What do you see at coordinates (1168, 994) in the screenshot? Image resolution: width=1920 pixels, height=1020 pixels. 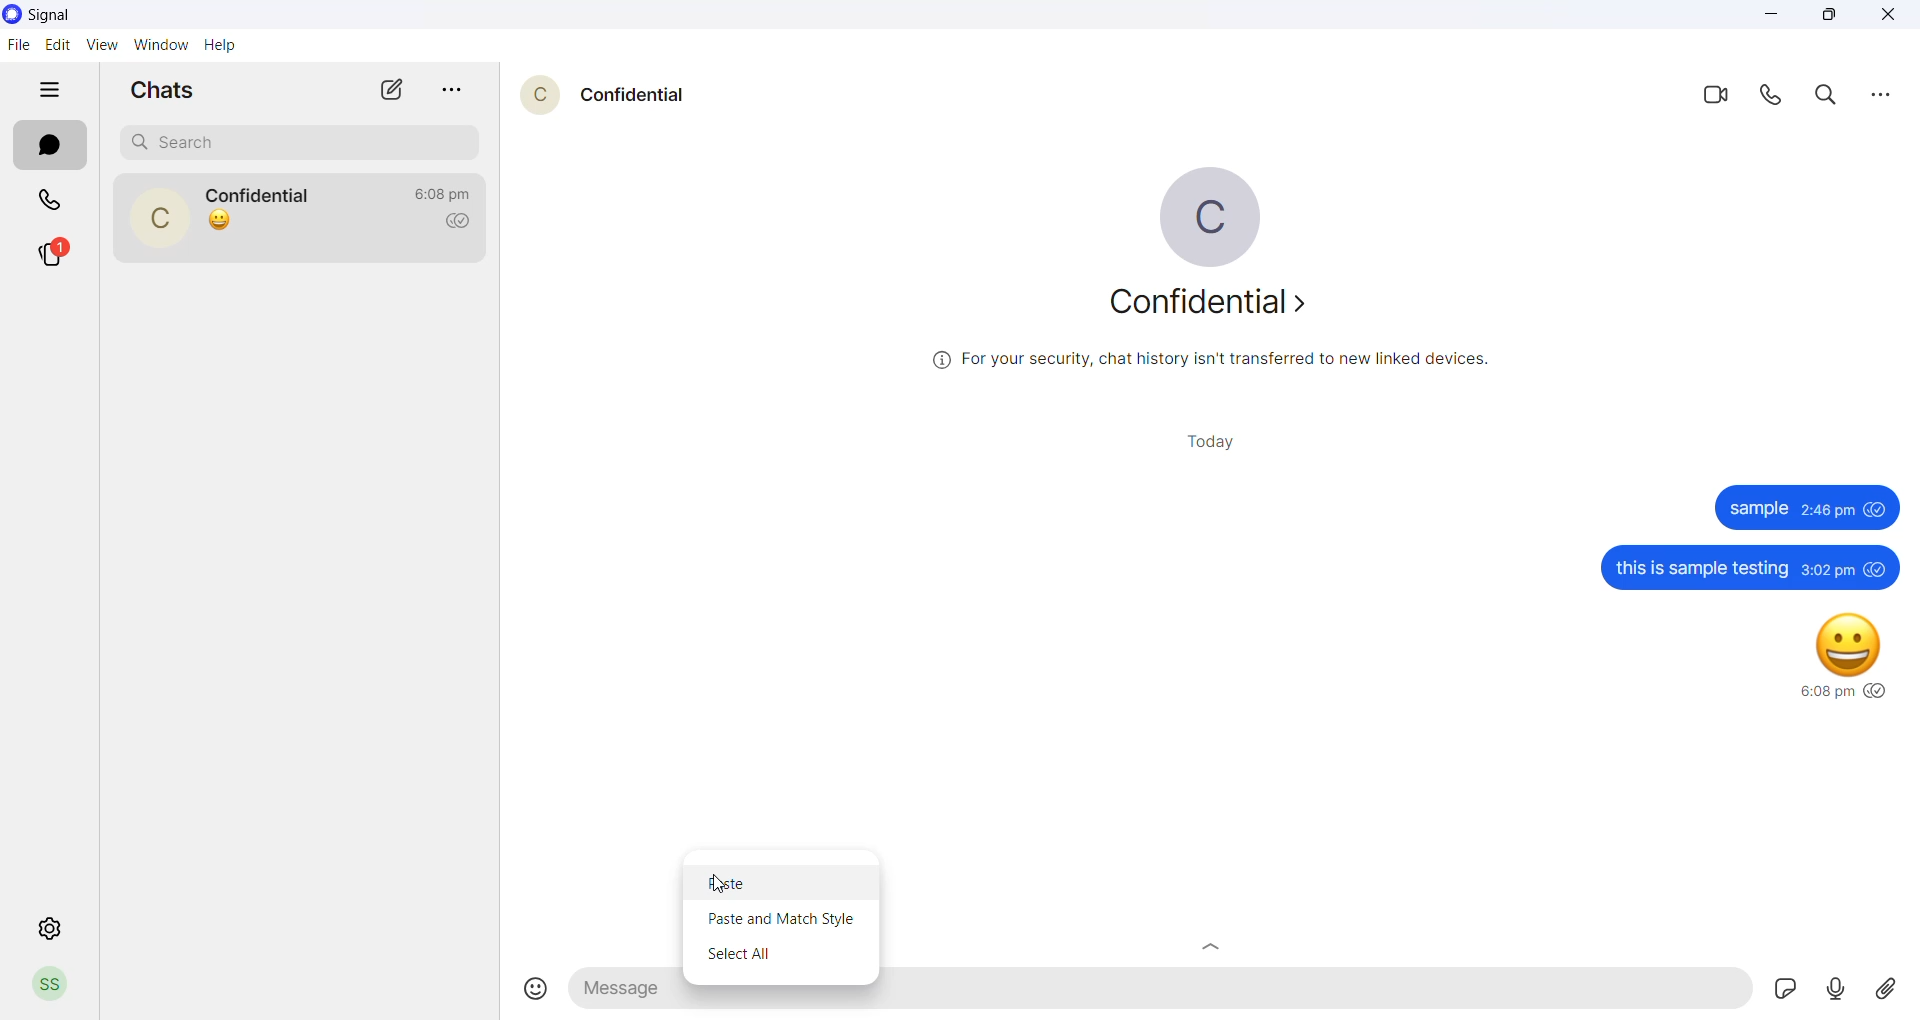 I see `message text area` at bounding box center [1168, 994].